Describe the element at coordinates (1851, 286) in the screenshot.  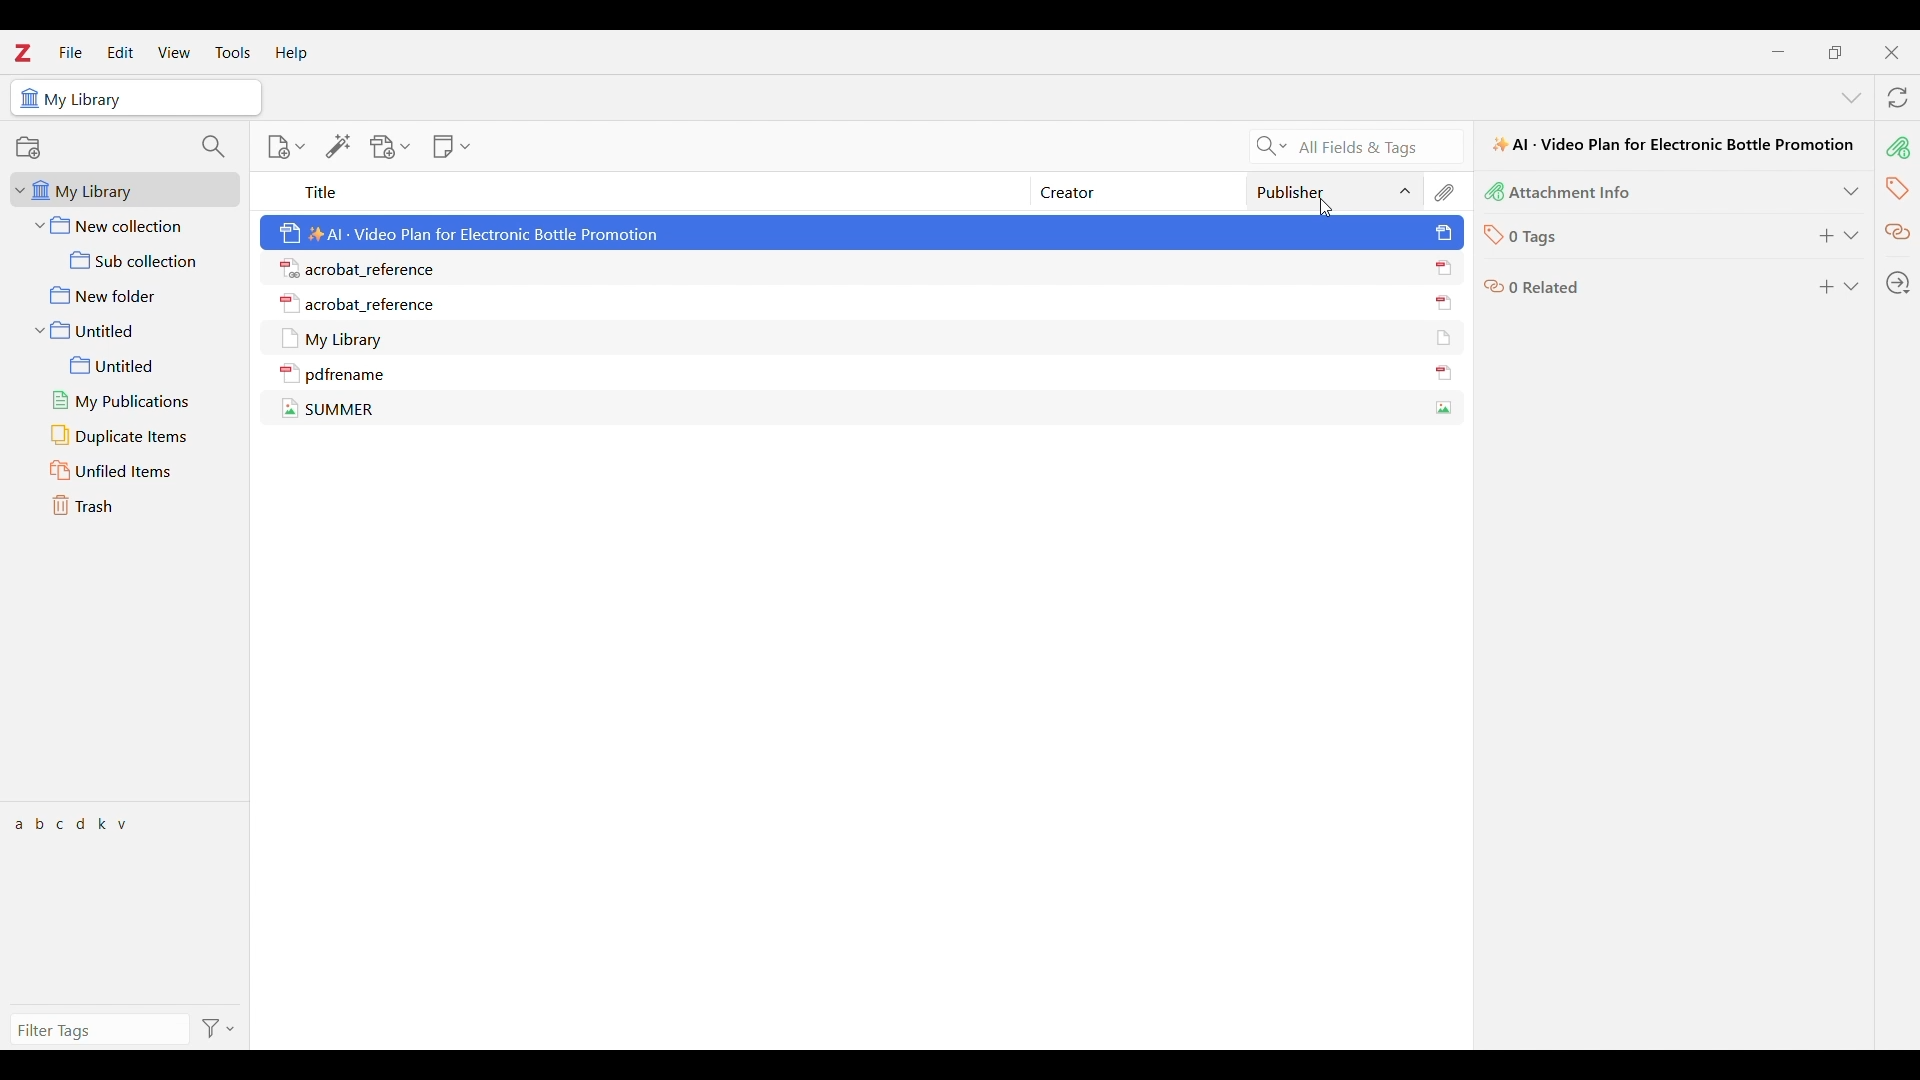
I see `Expand Related` at that location.